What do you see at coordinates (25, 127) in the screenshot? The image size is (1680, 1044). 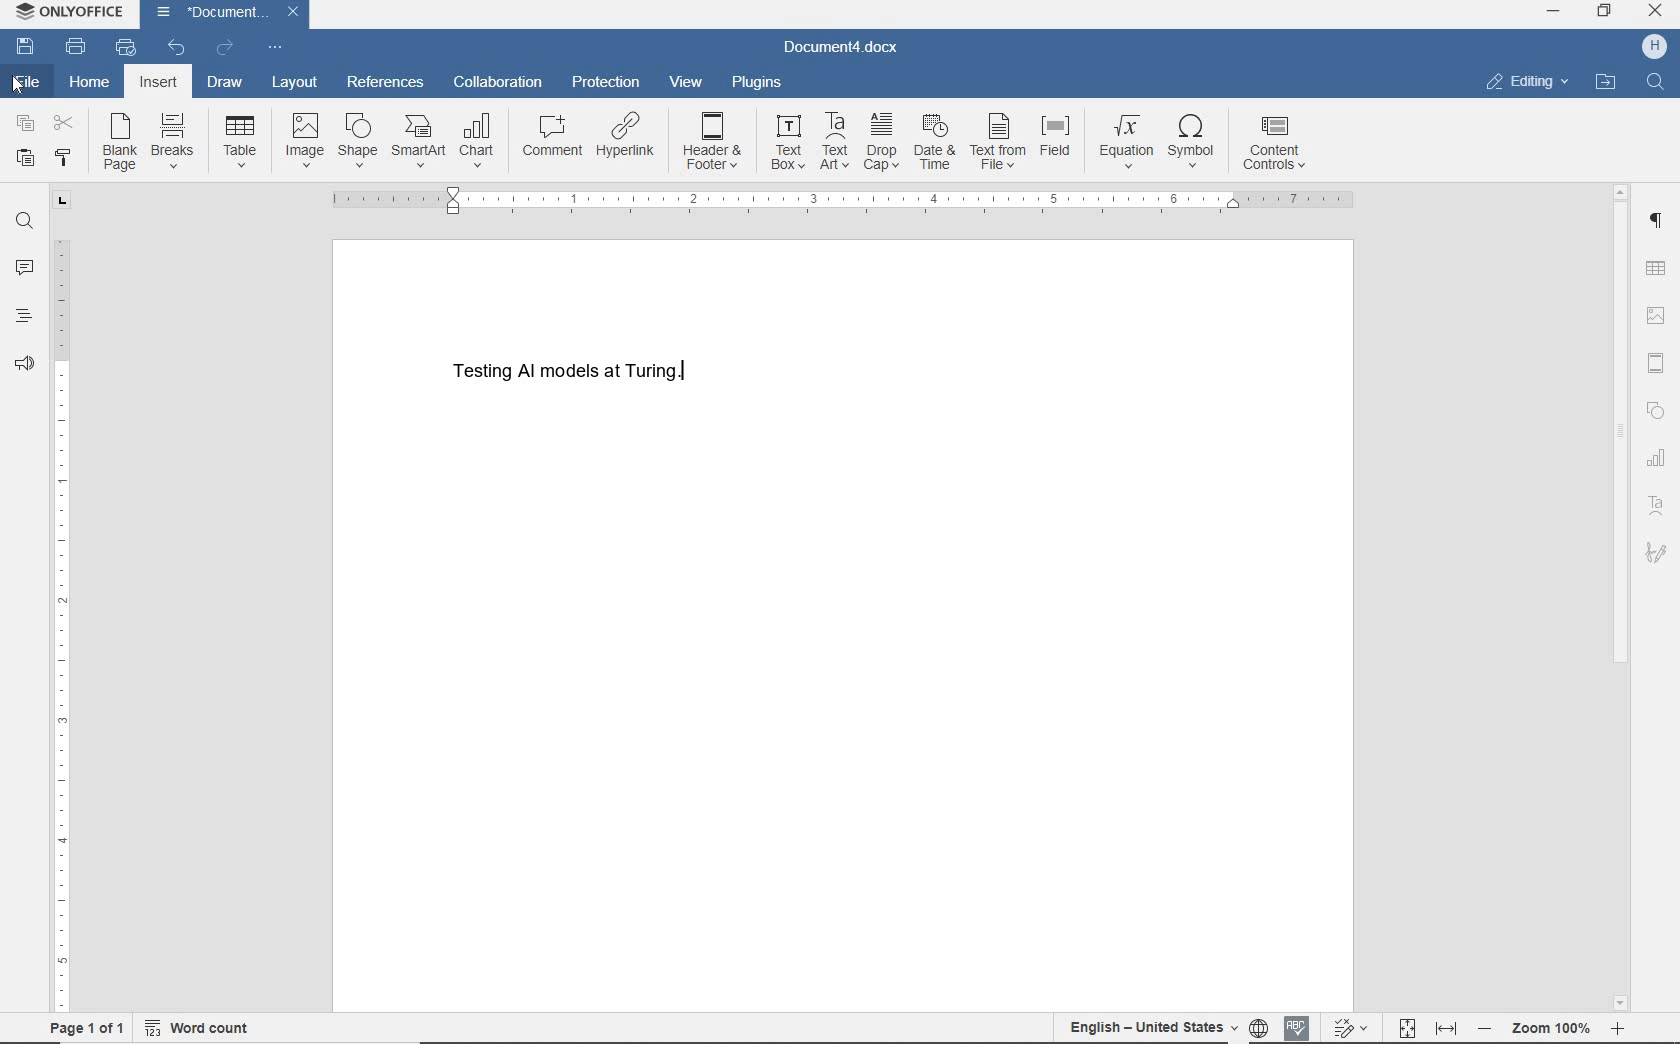 I see `copy` at bounding box center [25, 127].